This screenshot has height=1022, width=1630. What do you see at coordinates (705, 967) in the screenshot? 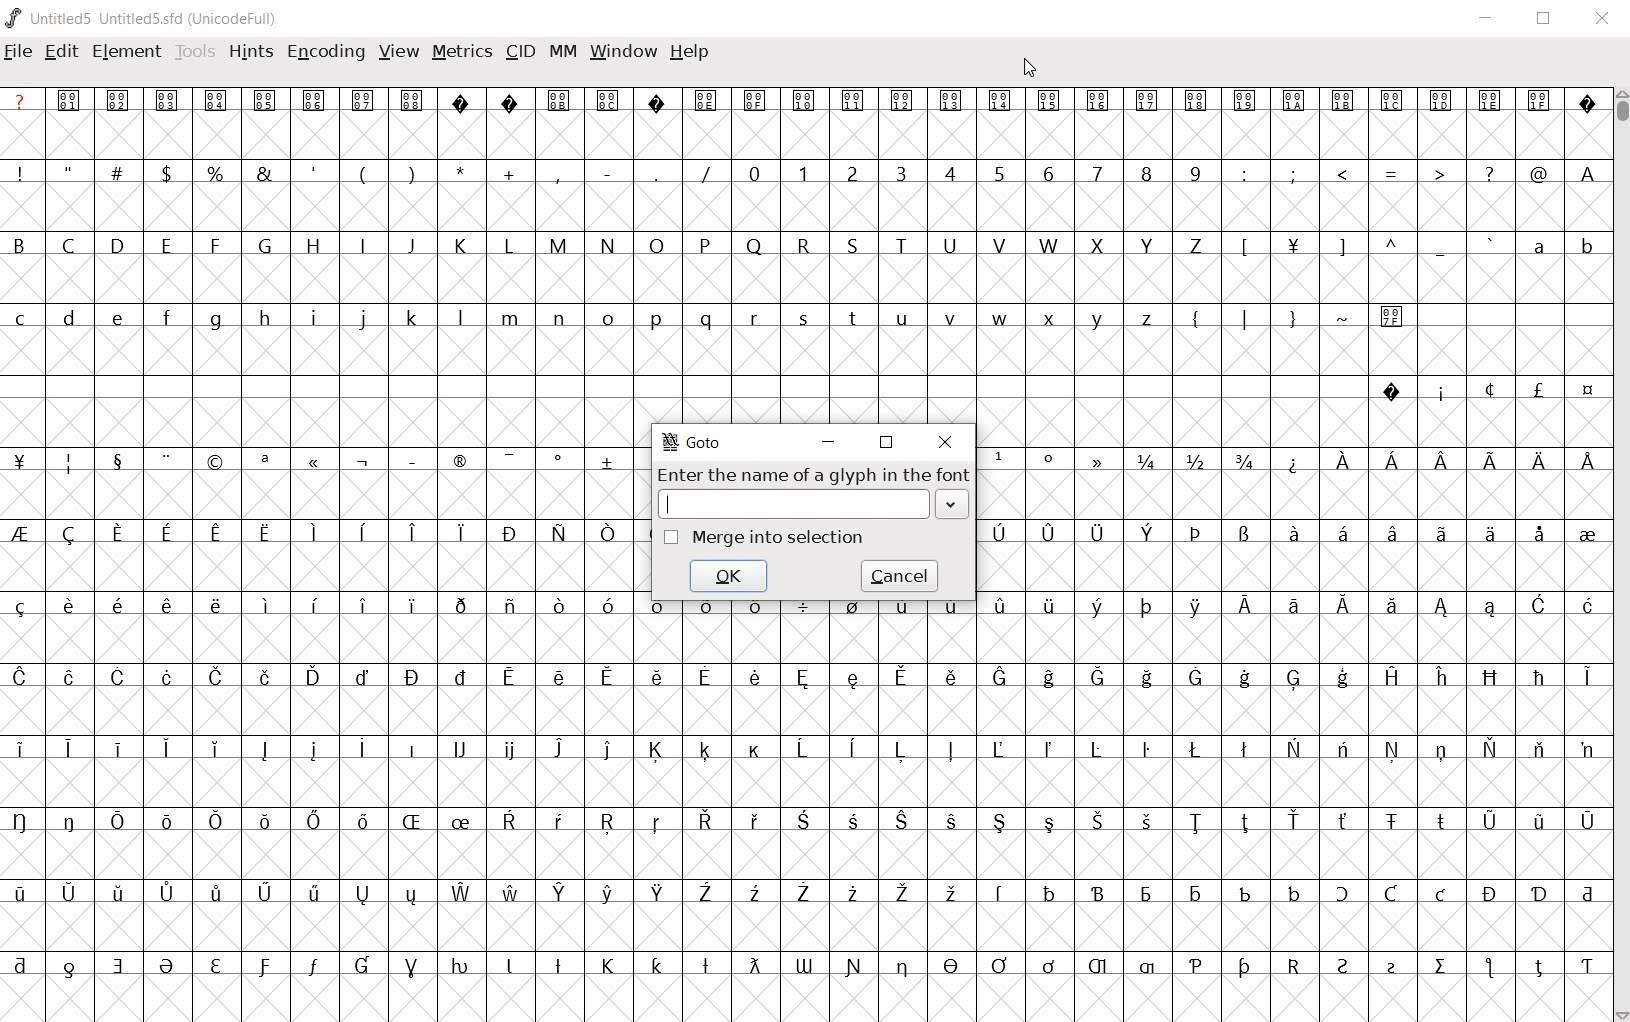
I see `Symbol` at bounding box center [705, 967].